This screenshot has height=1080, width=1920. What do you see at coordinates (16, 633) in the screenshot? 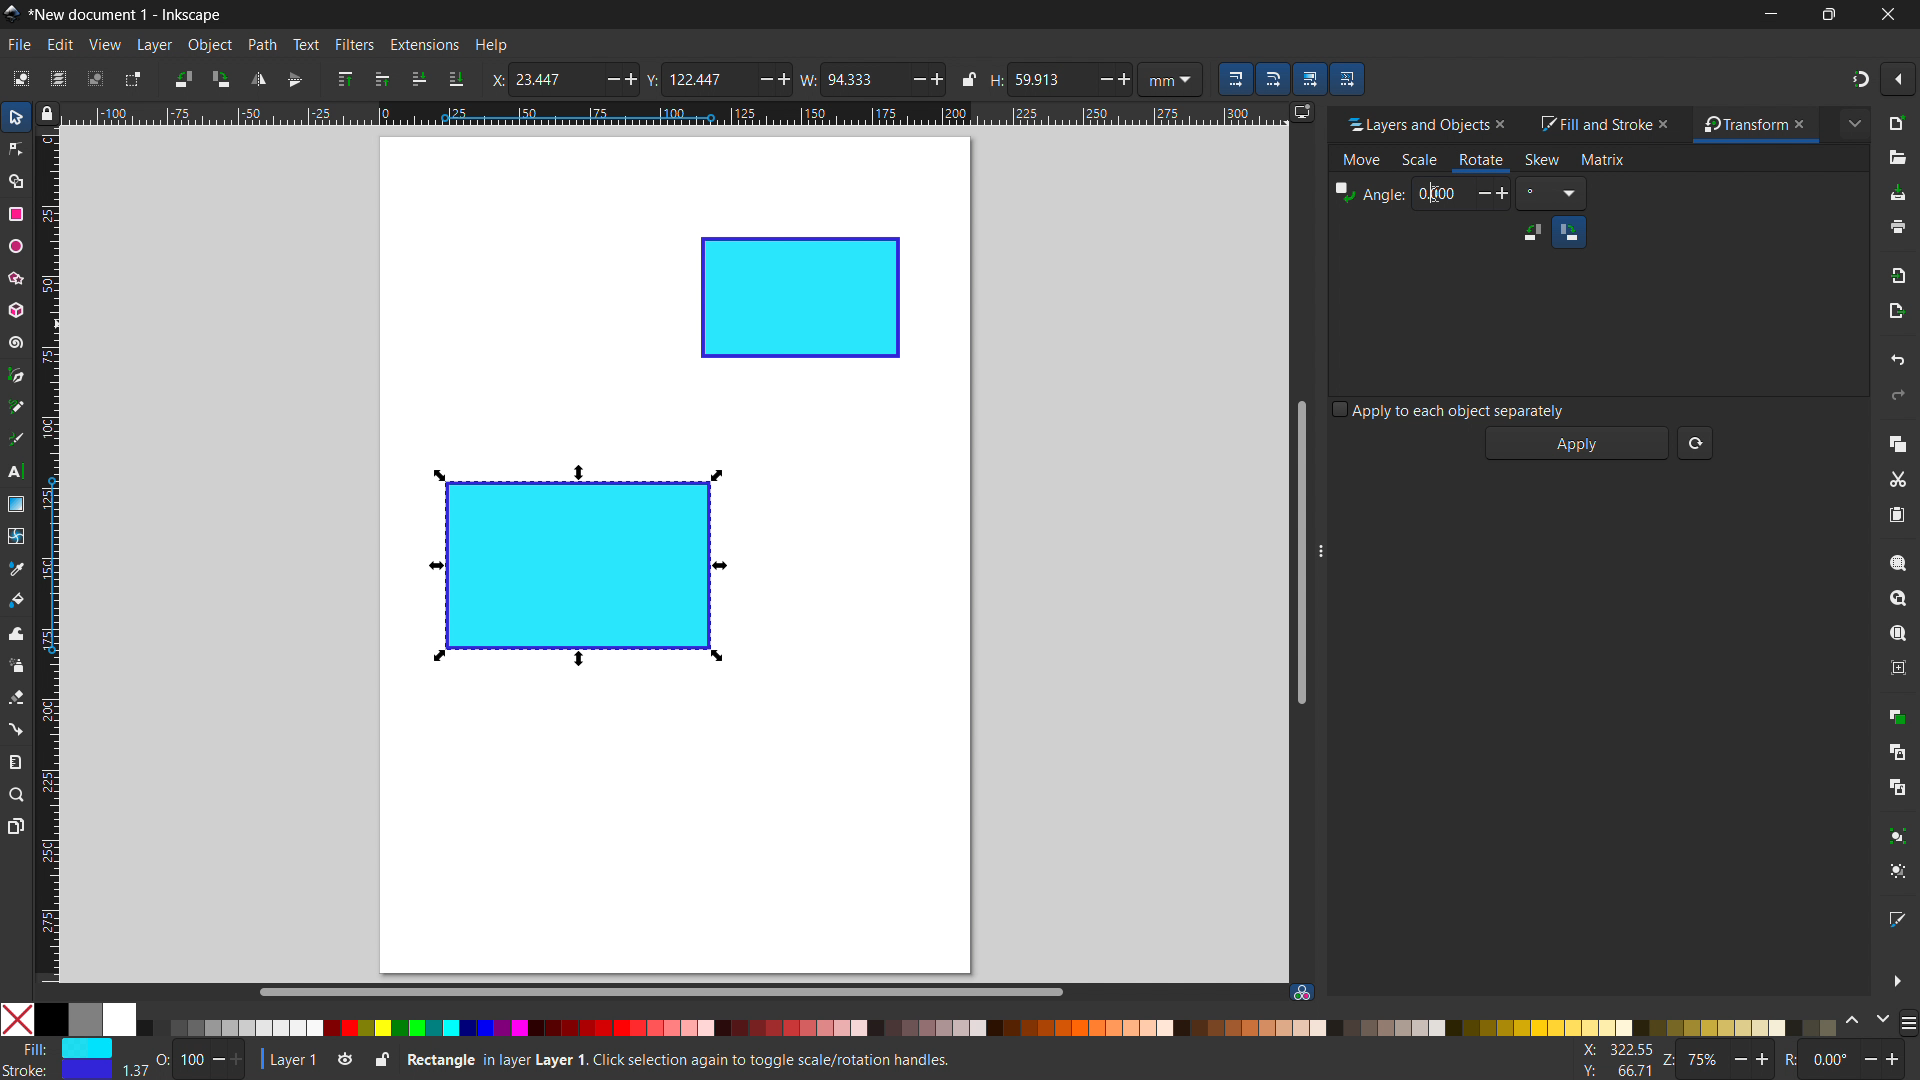
I see `tweak tool` at bounding box center [16, 633].